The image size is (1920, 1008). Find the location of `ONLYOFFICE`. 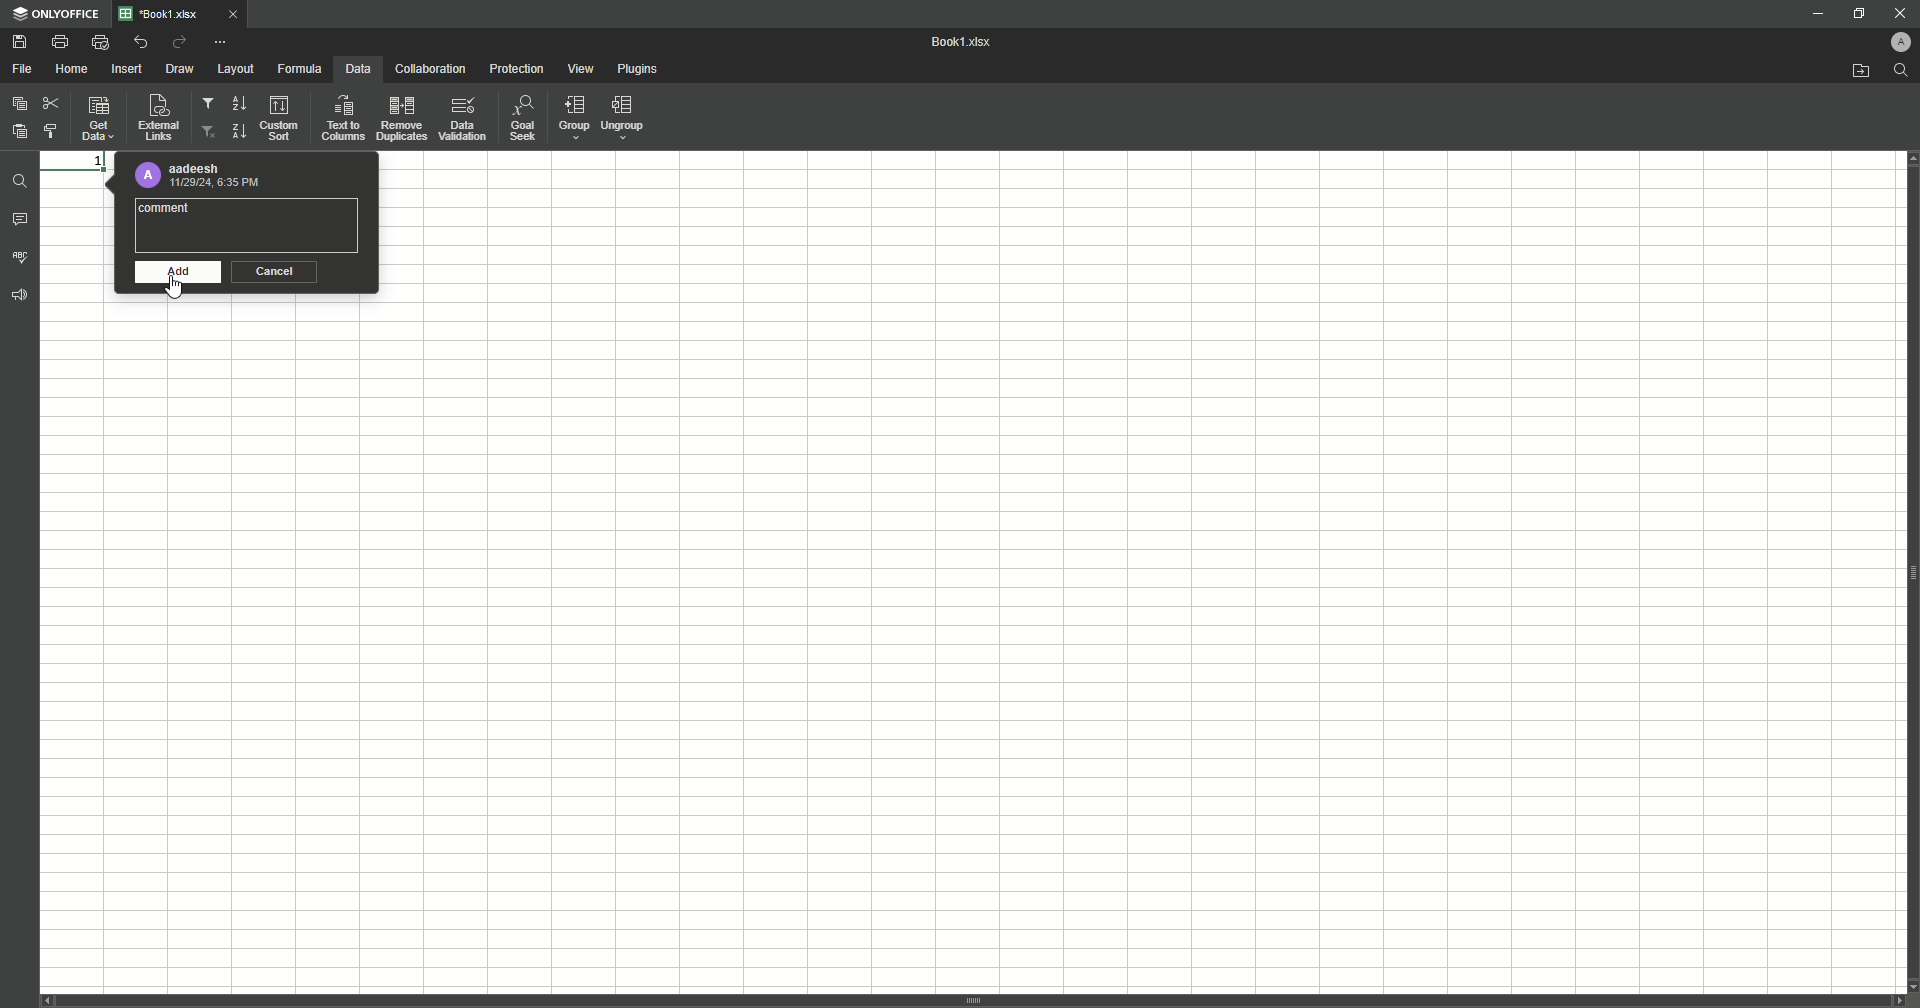

ONLYOFFICE is located at coordinates (57, 14).